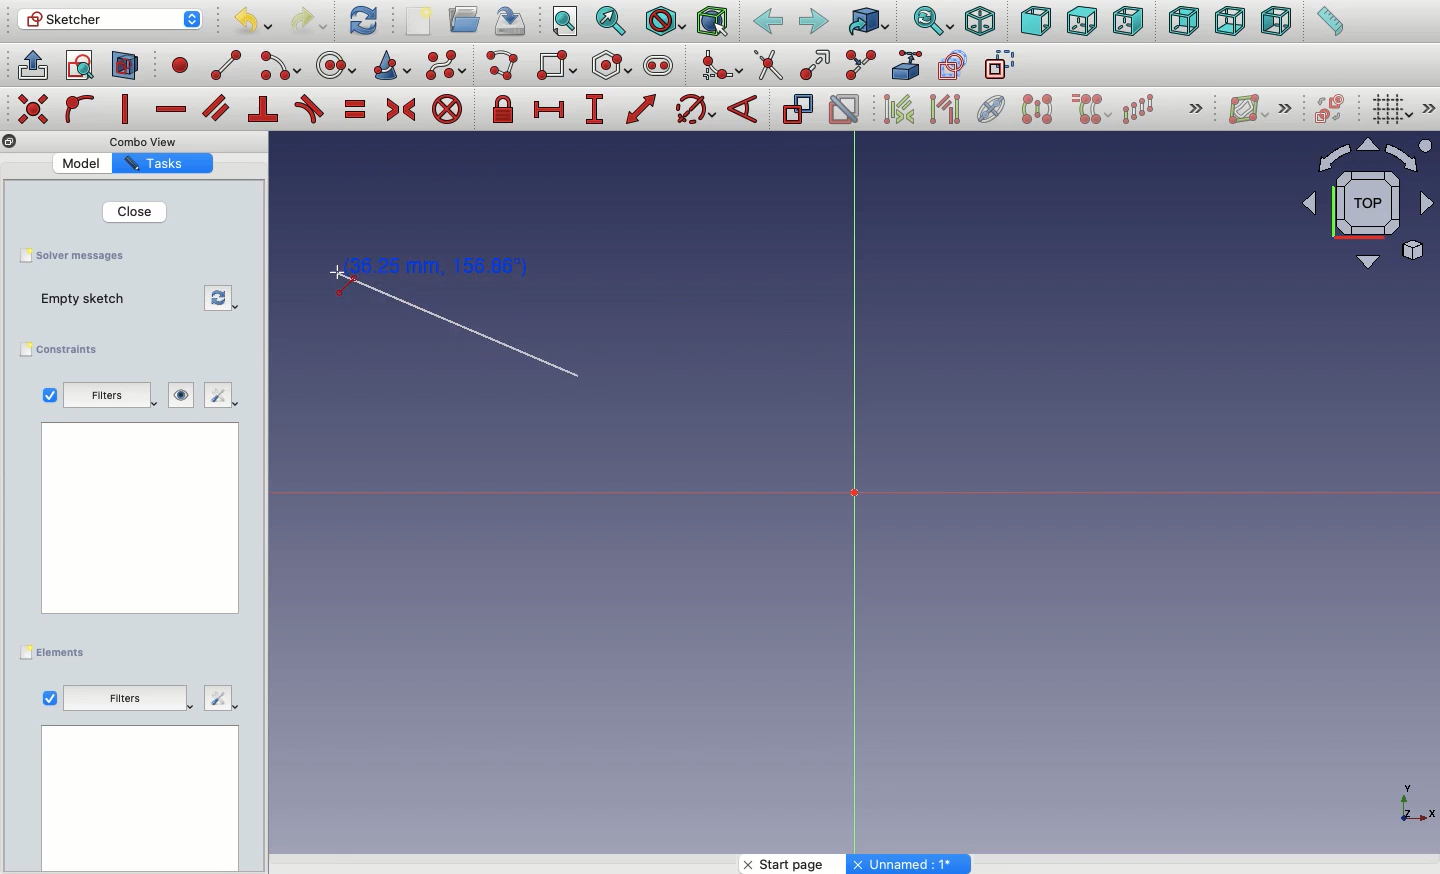 The width and height of the screenshot is (1440, 874). I want to click on Show/hide B-spline information layer, so click(1248, 109).